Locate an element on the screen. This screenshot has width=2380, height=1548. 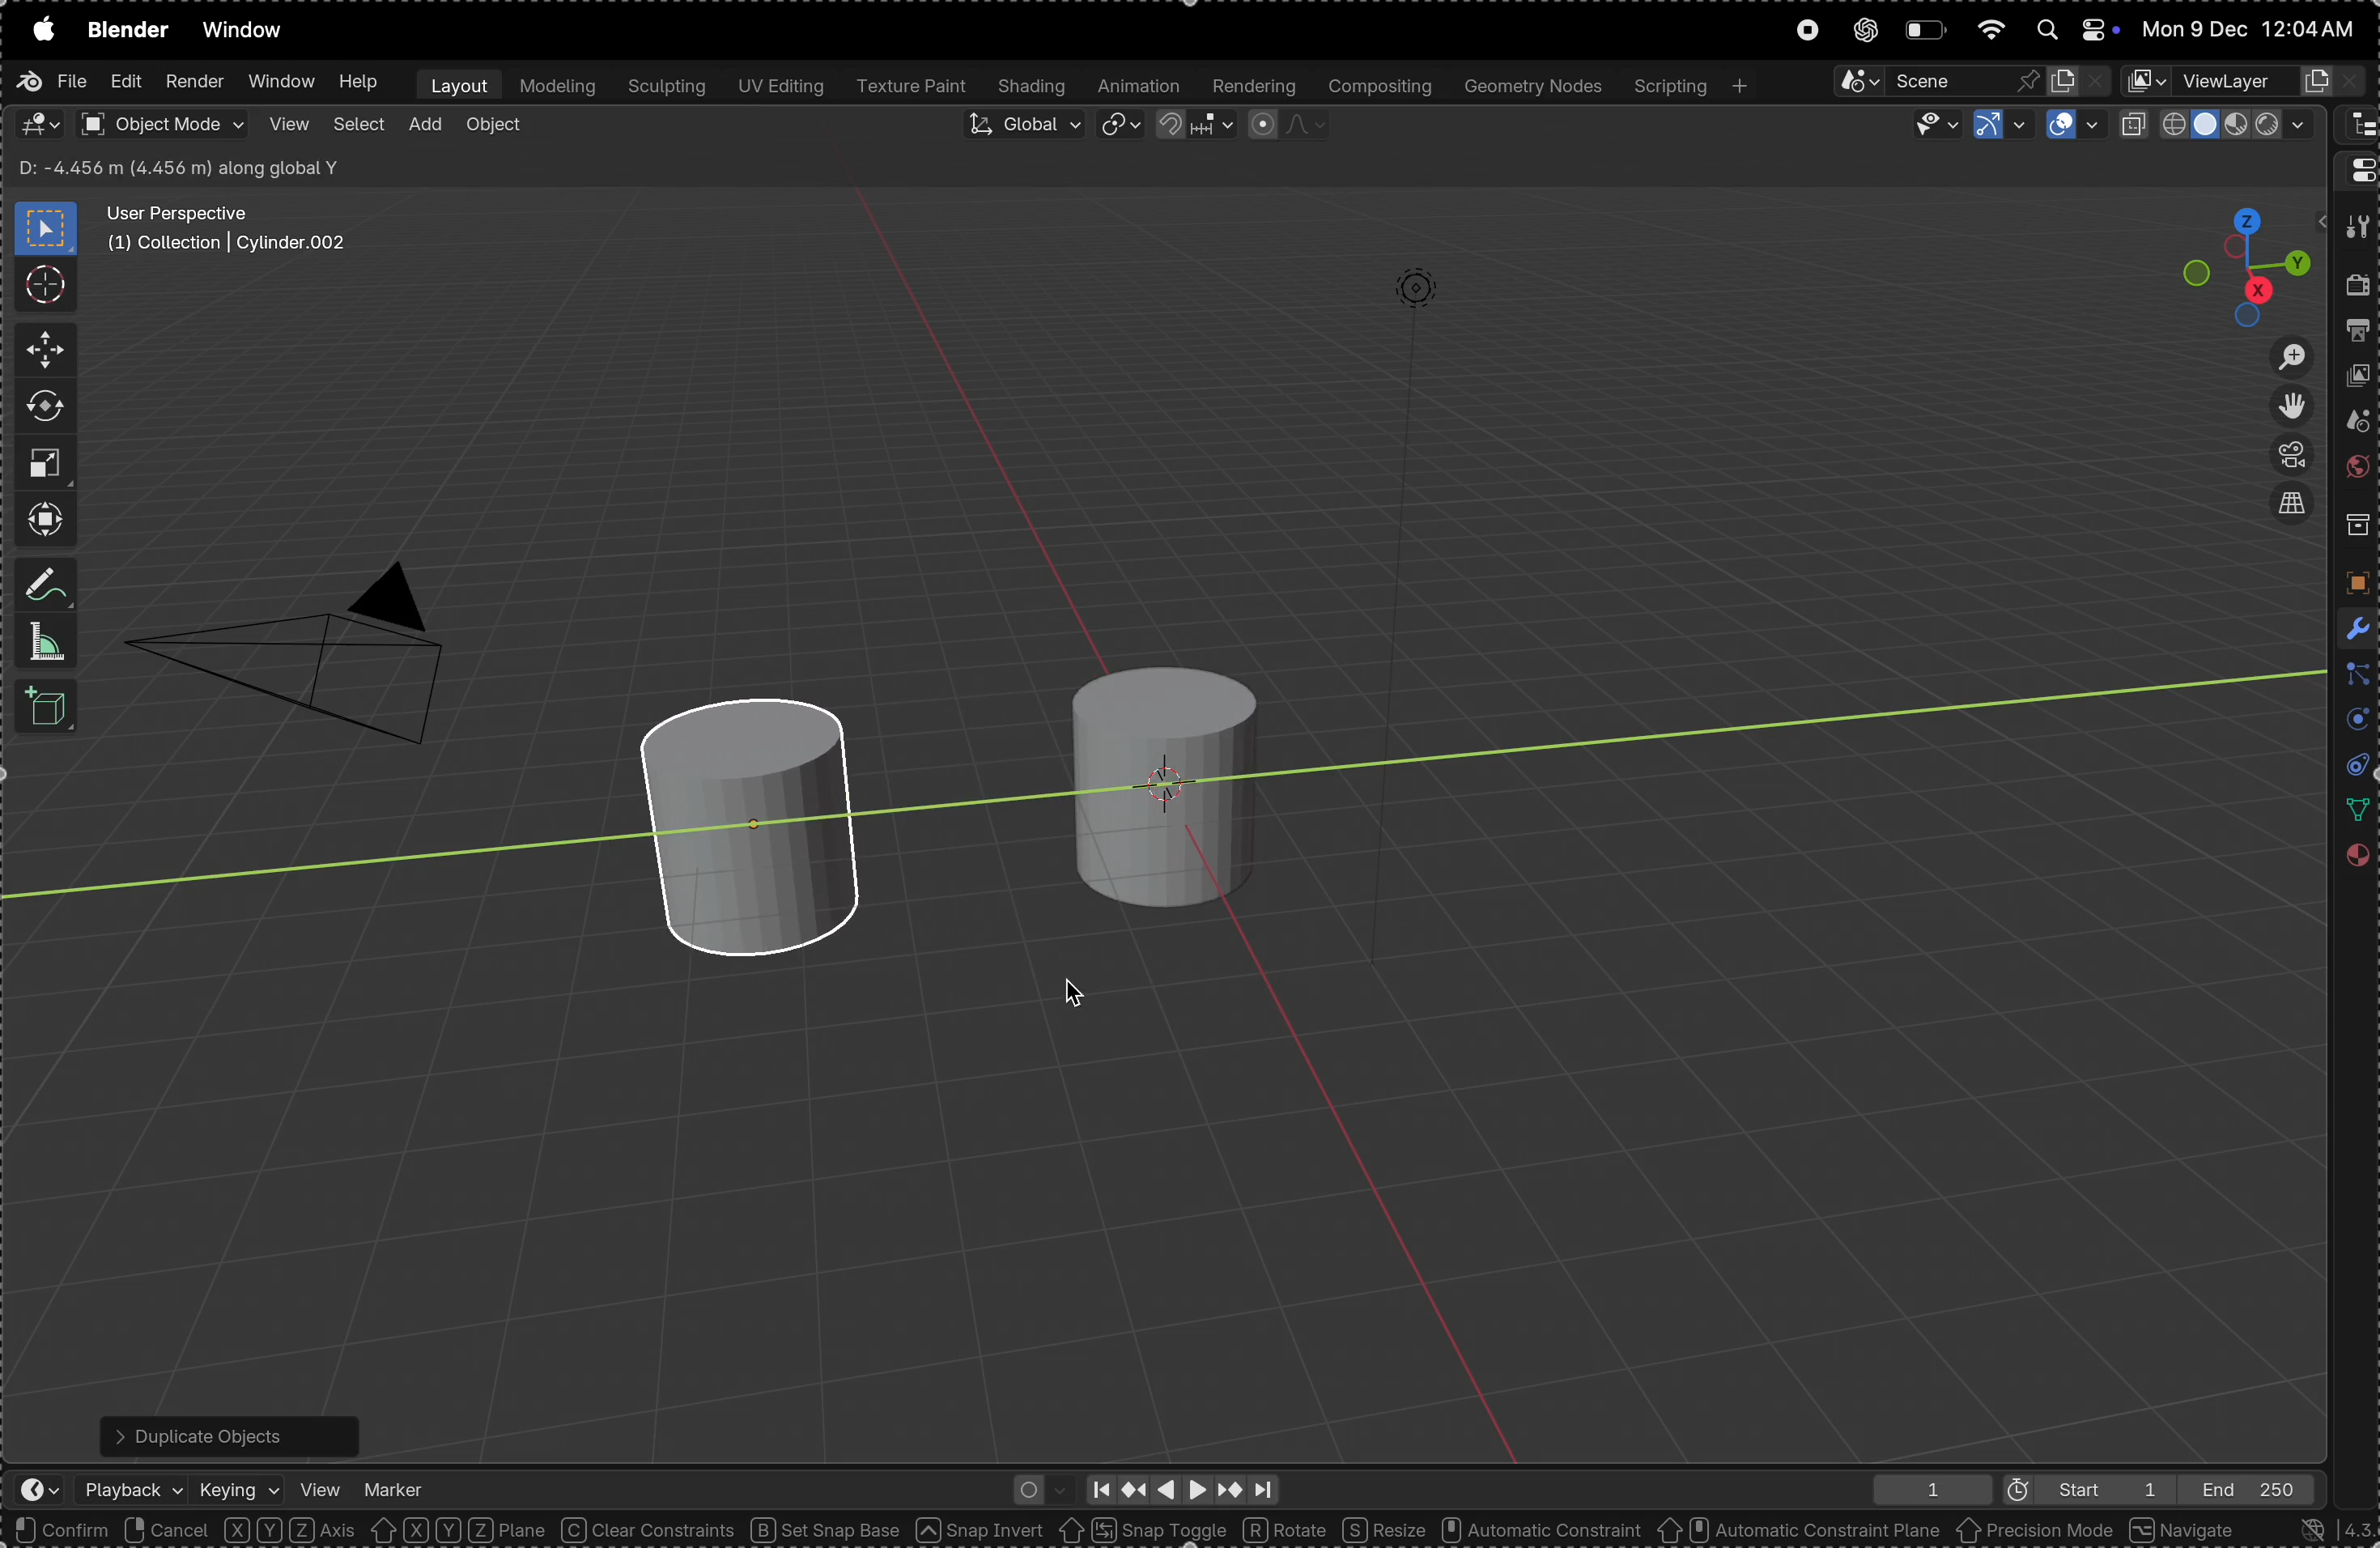
view is located at coordinates (286, 125).